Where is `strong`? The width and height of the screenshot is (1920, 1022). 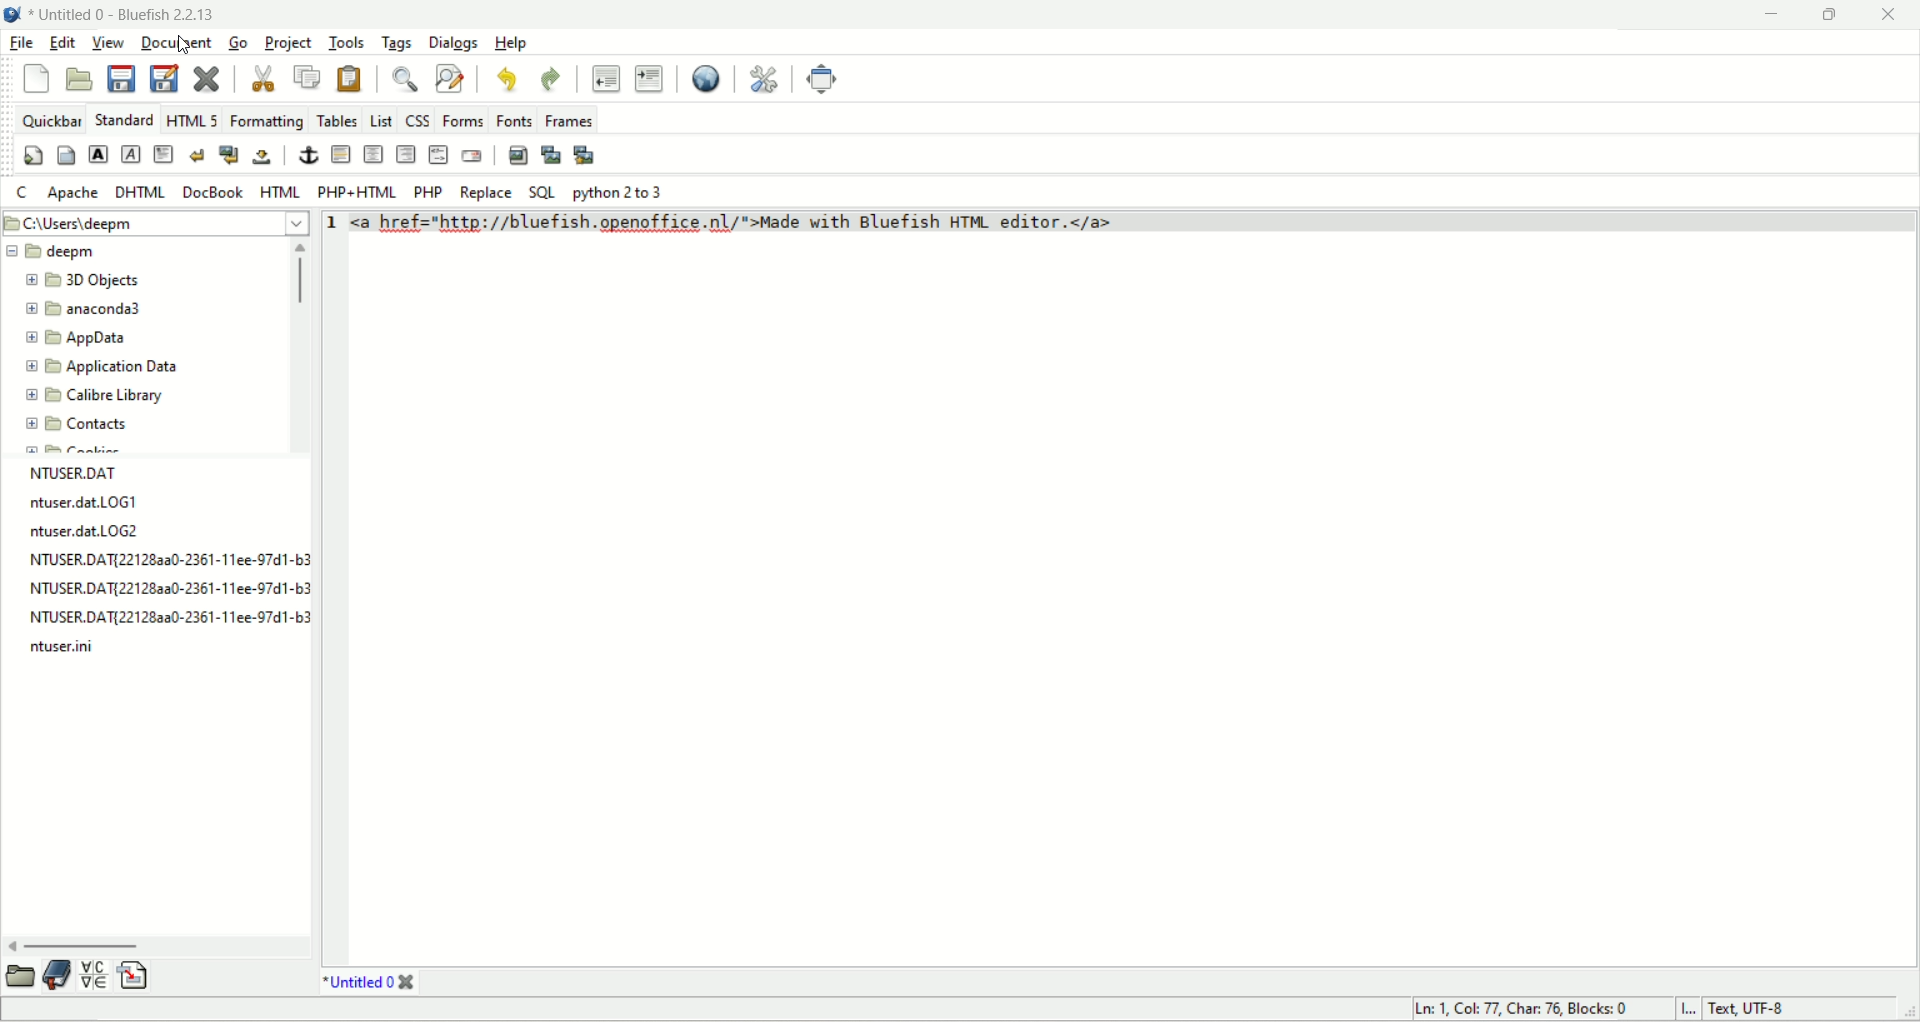
strong is located at coordinates (97, 154).